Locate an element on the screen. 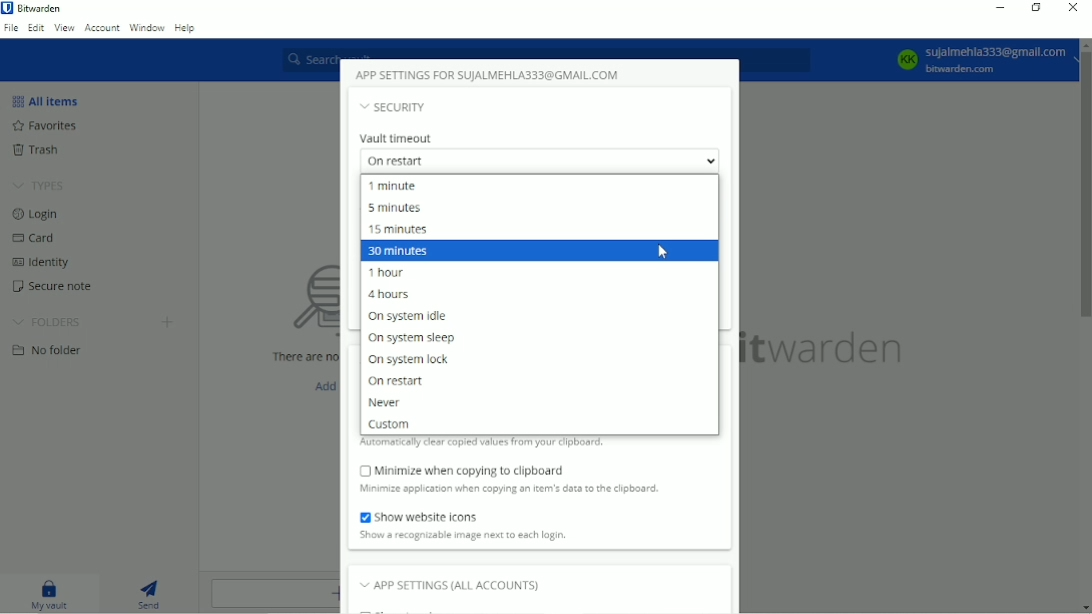 This screenshot has height=614, width=1092. My vault is located at coordinates (50, 594).